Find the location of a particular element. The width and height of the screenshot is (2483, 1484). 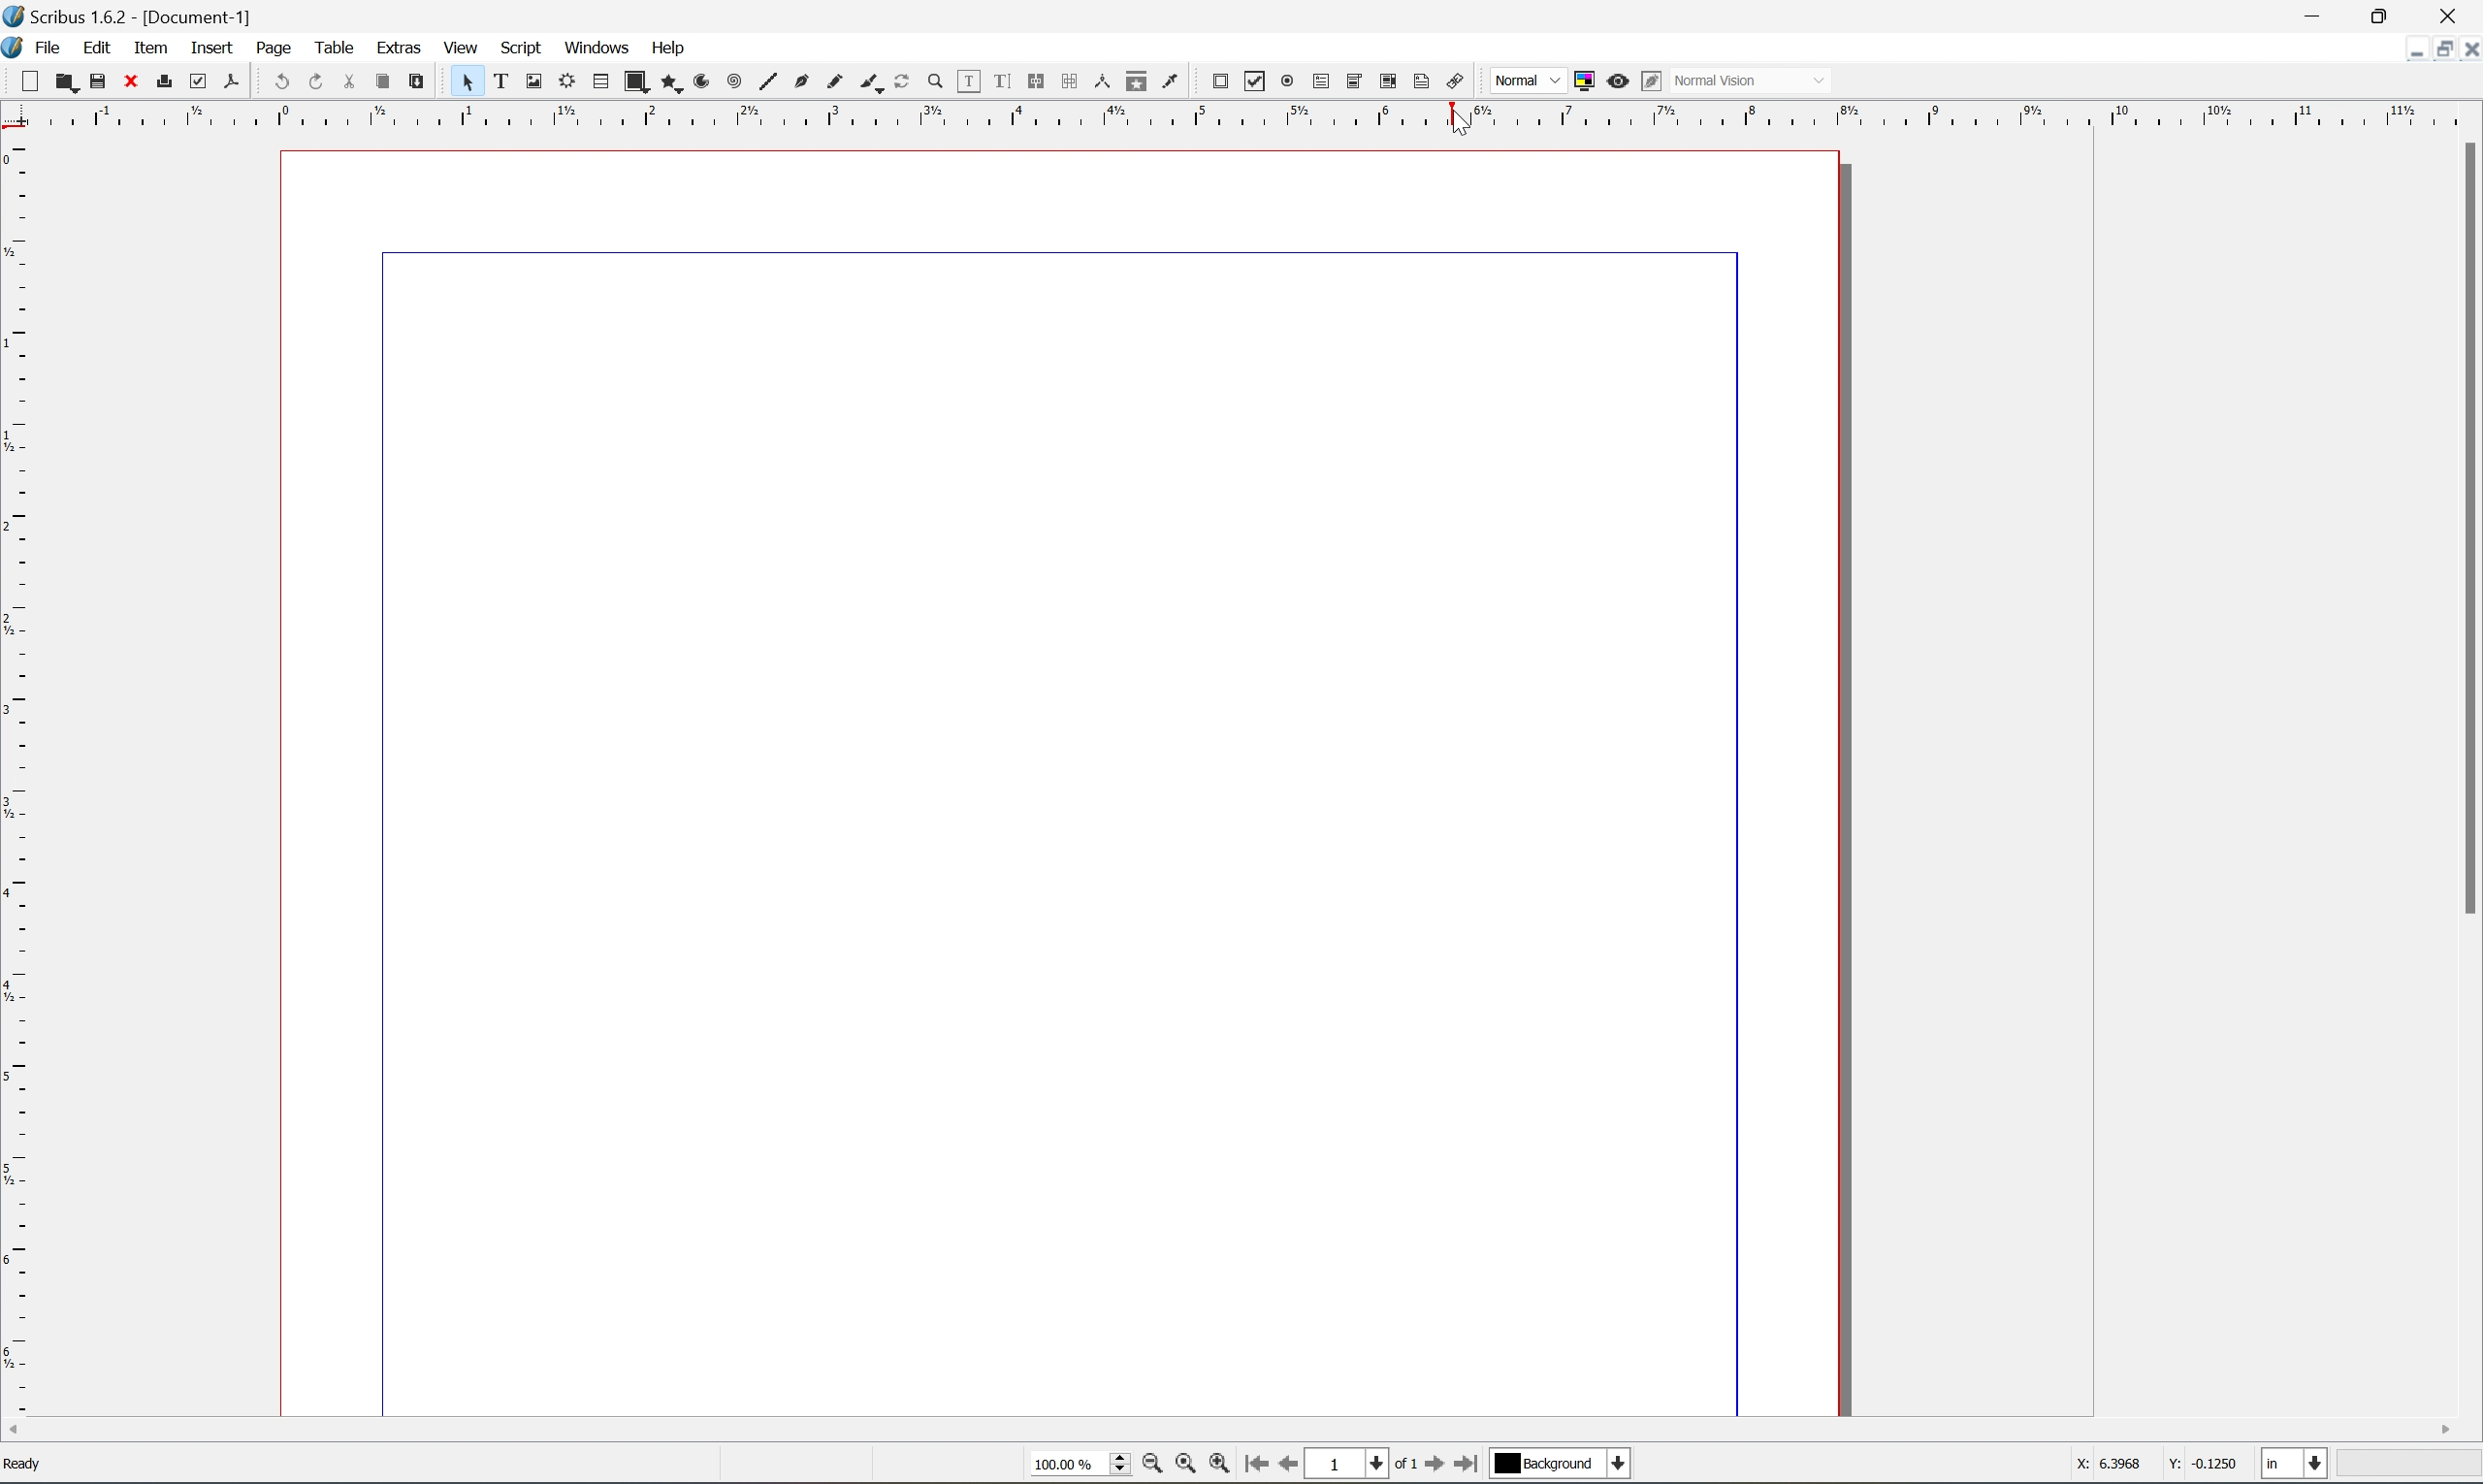

copy is located at coordinates (385, 81).